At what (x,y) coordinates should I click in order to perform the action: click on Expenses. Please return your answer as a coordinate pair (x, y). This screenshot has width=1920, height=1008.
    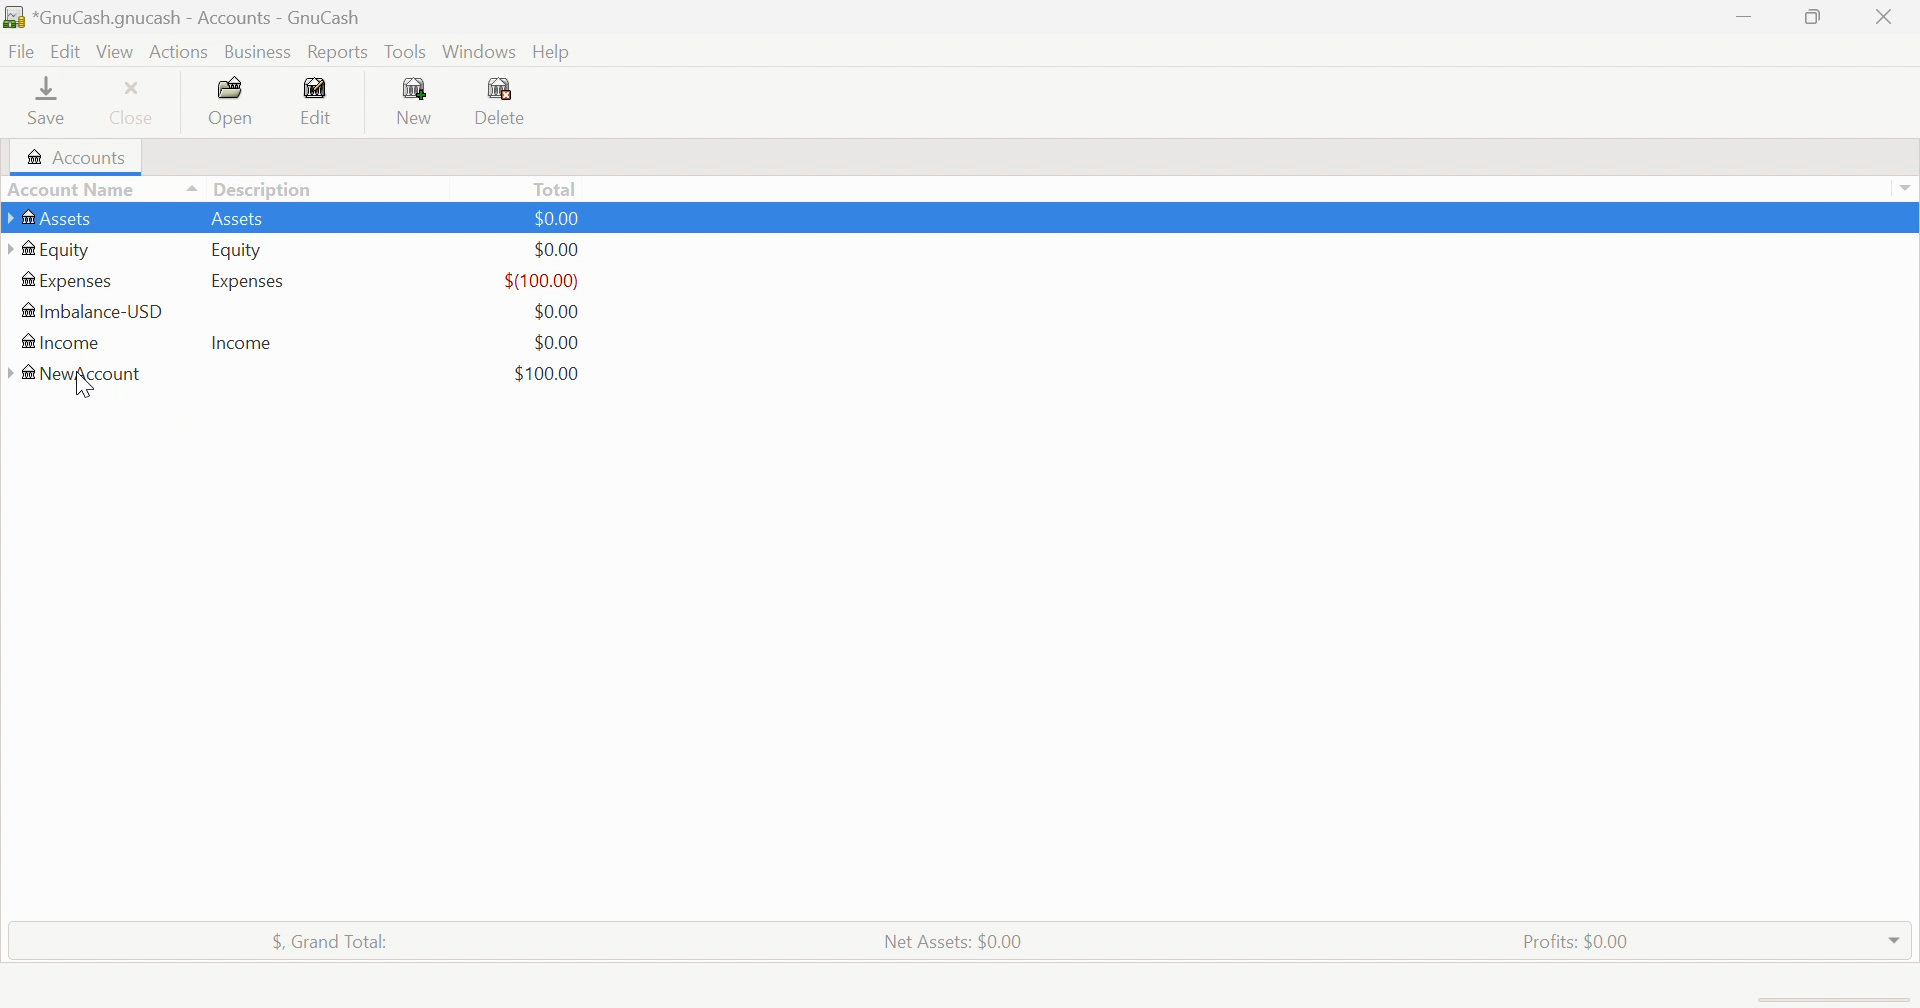
    Looking at the image, I should click on (69, 280).